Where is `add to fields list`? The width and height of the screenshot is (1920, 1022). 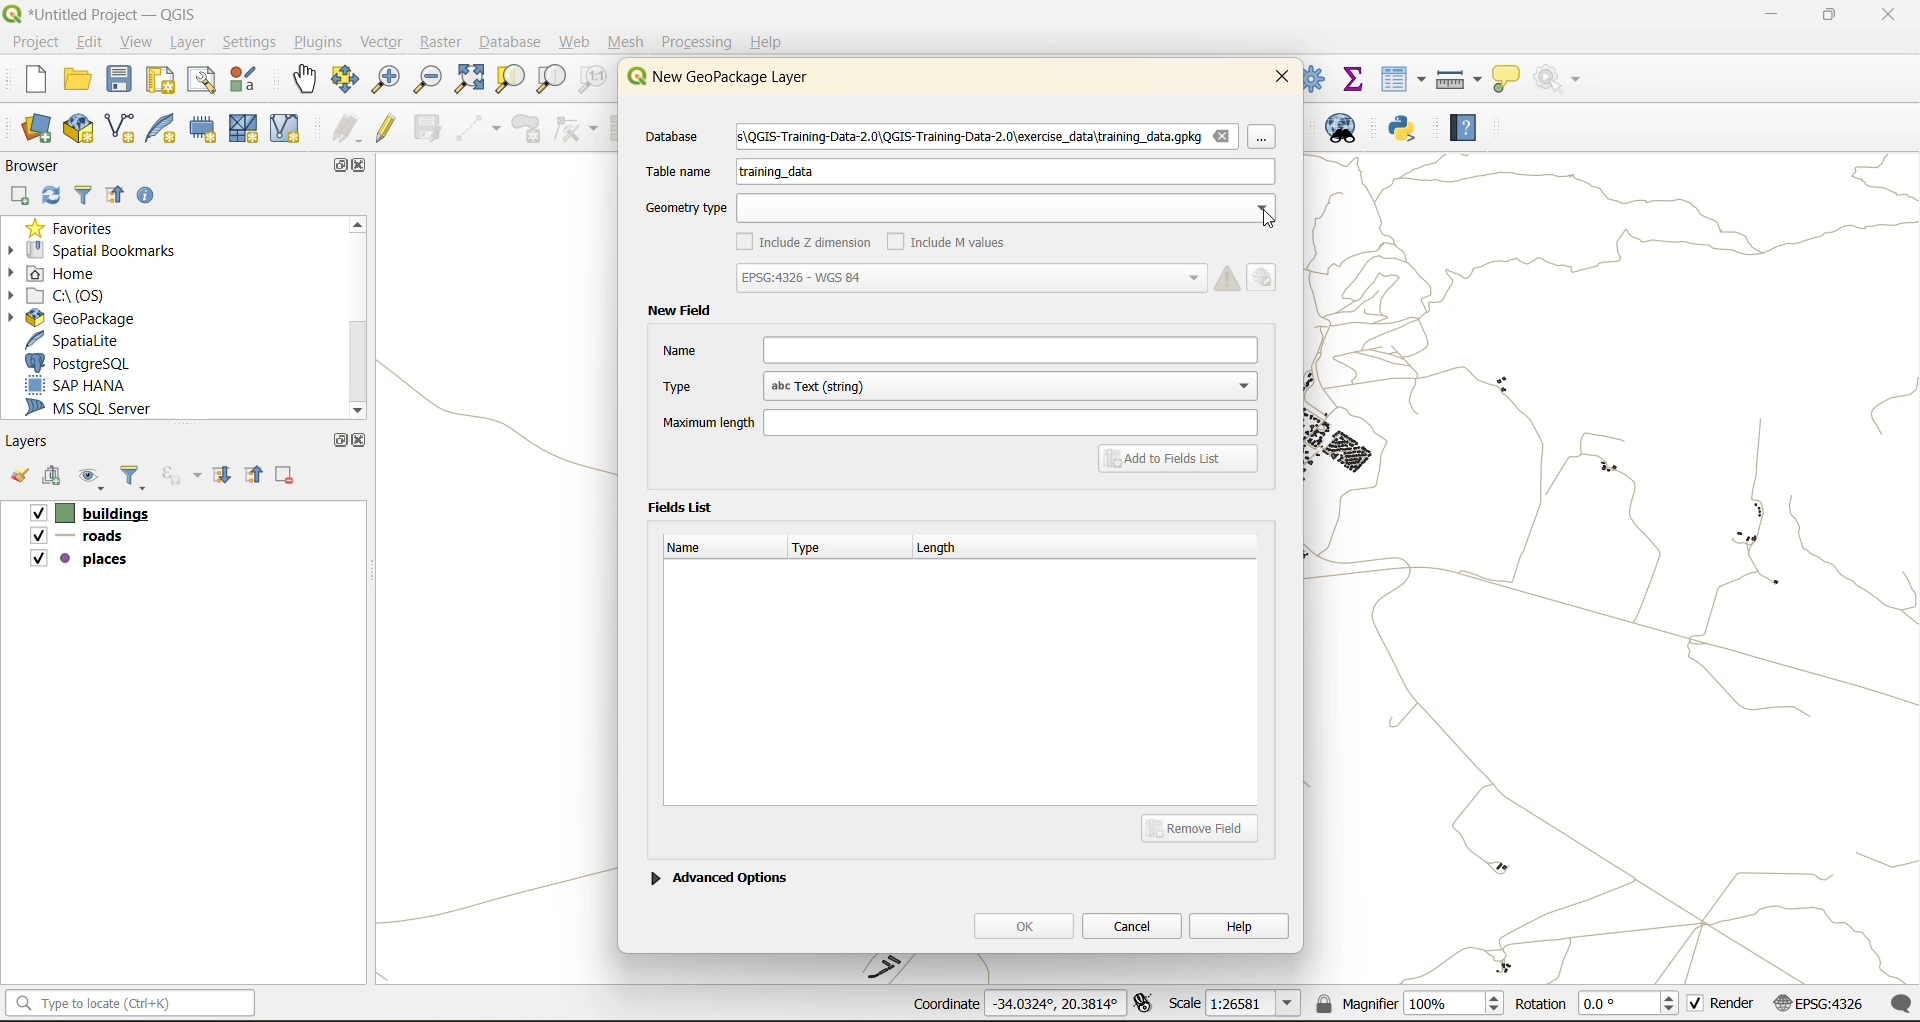 add to fields list is located at coordinates (1181, 460).